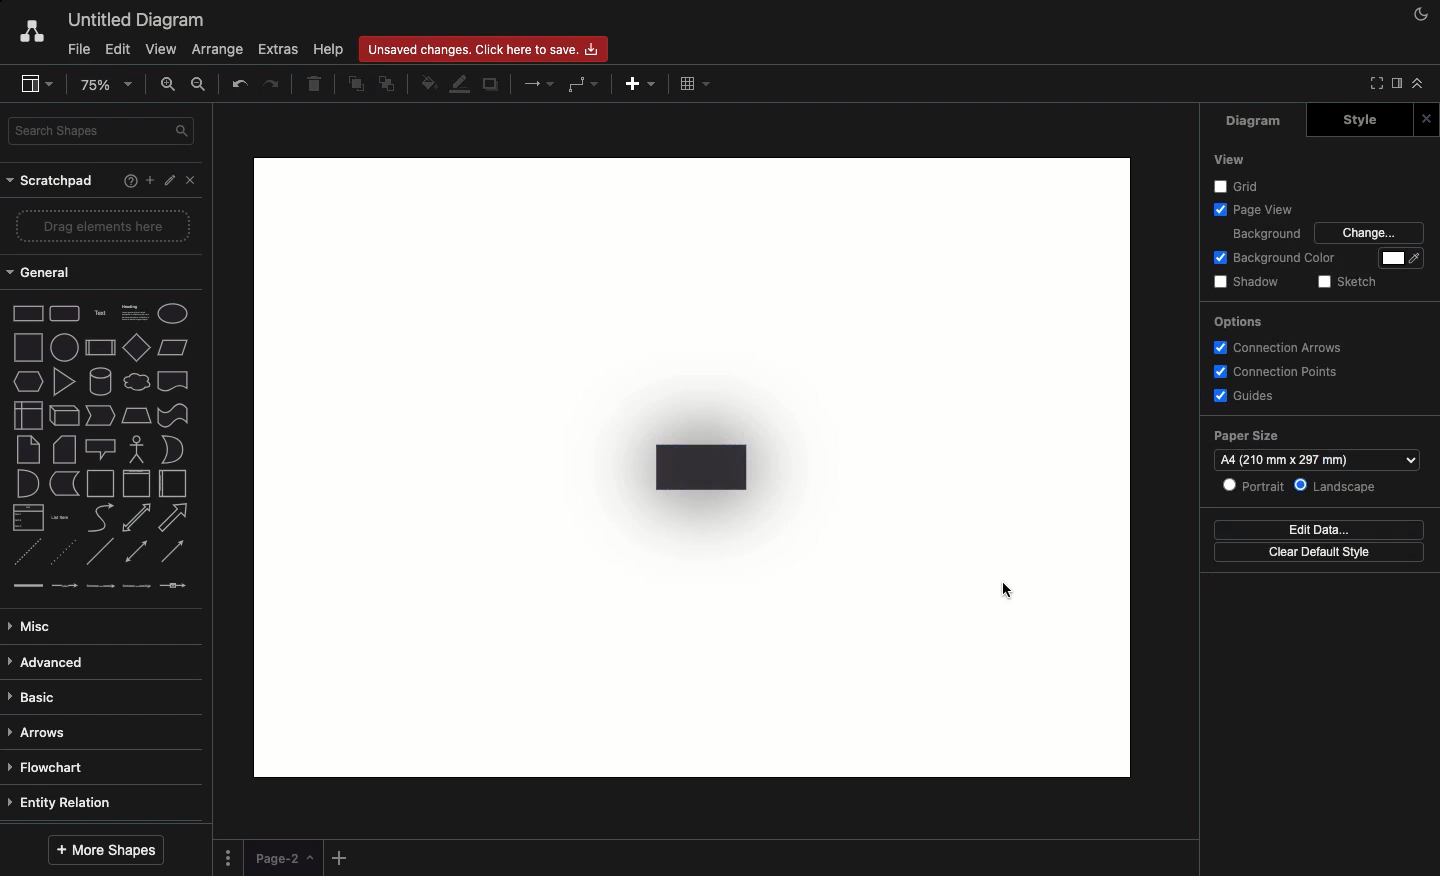 This screenshot has height=876, width=1440. Describe the element at coordinates (491, 85) in the screenshot. I see `Duplicate` at that location.